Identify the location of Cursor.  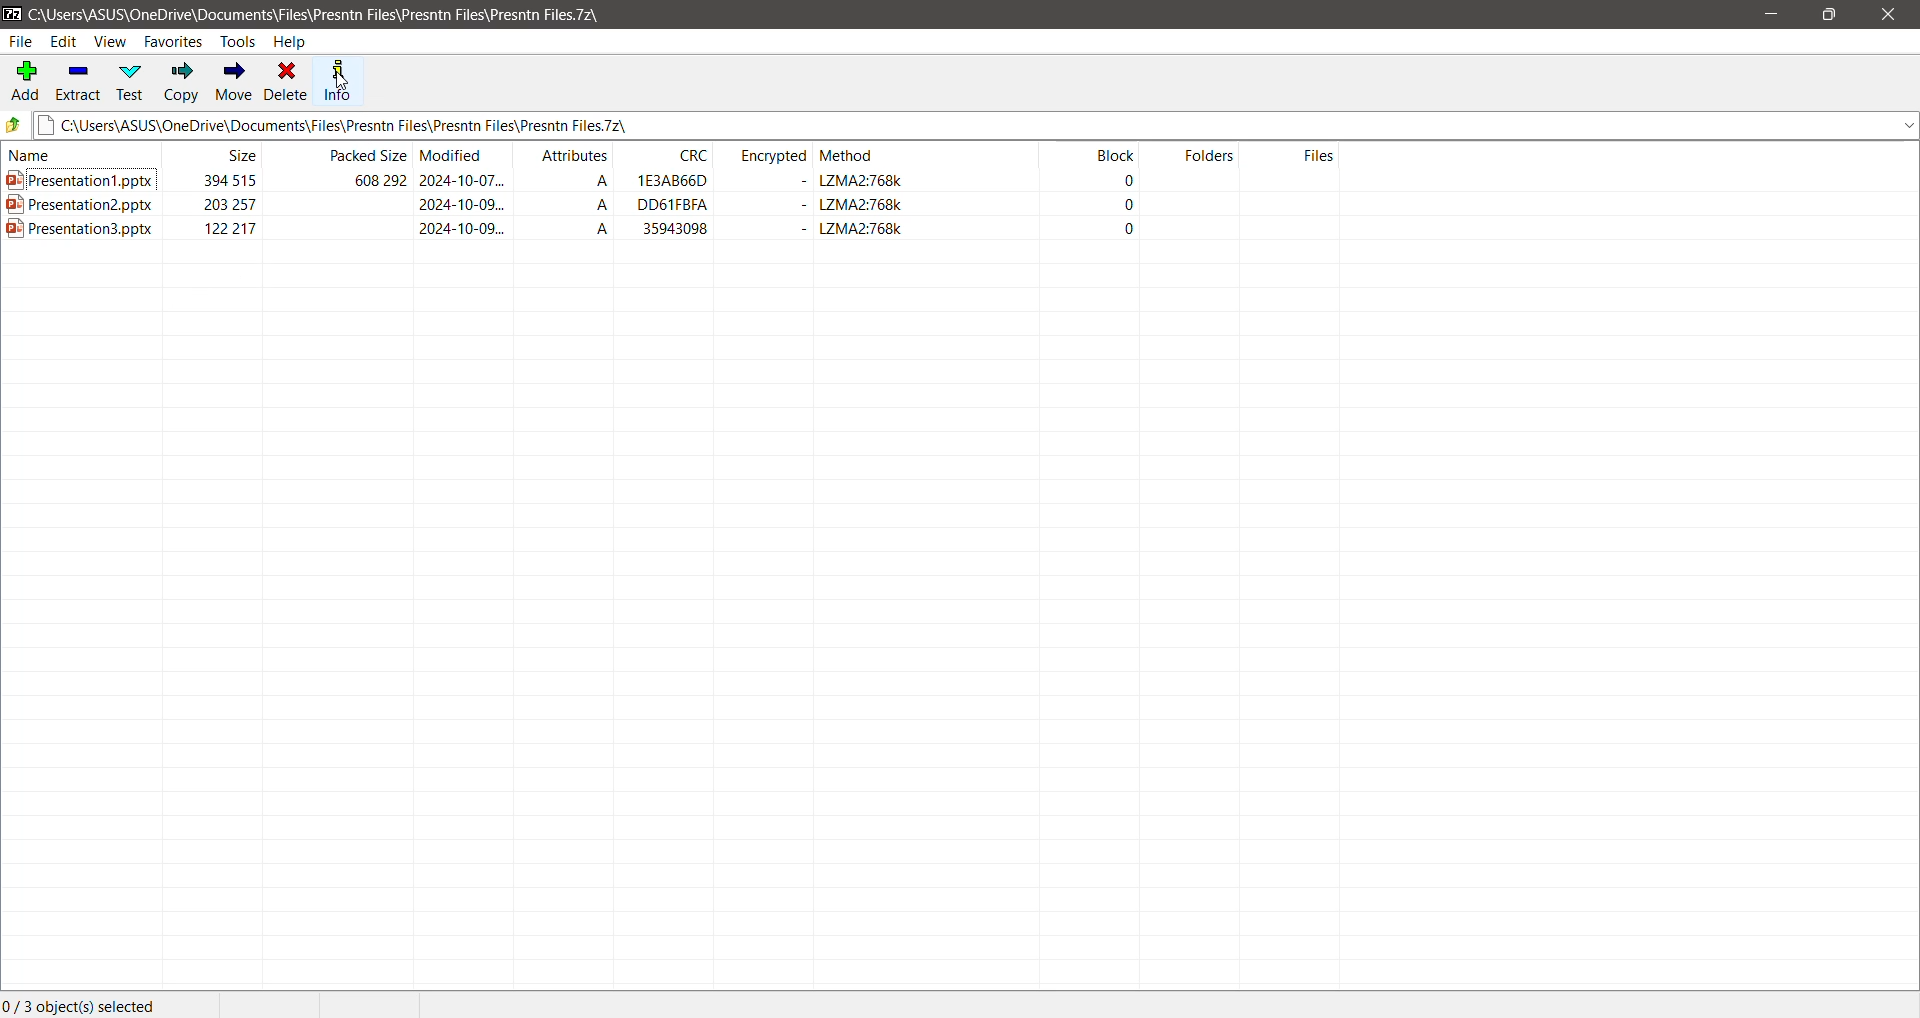
(337, 79).